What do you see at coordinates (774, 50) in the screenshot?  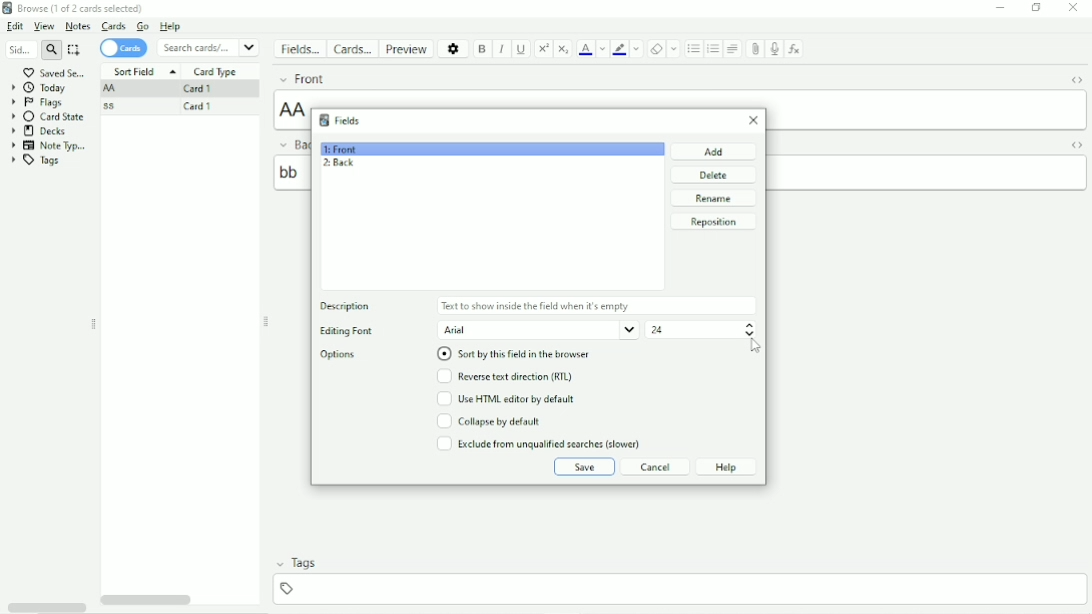 I see `Record audio` at bounding box center [774, 50].